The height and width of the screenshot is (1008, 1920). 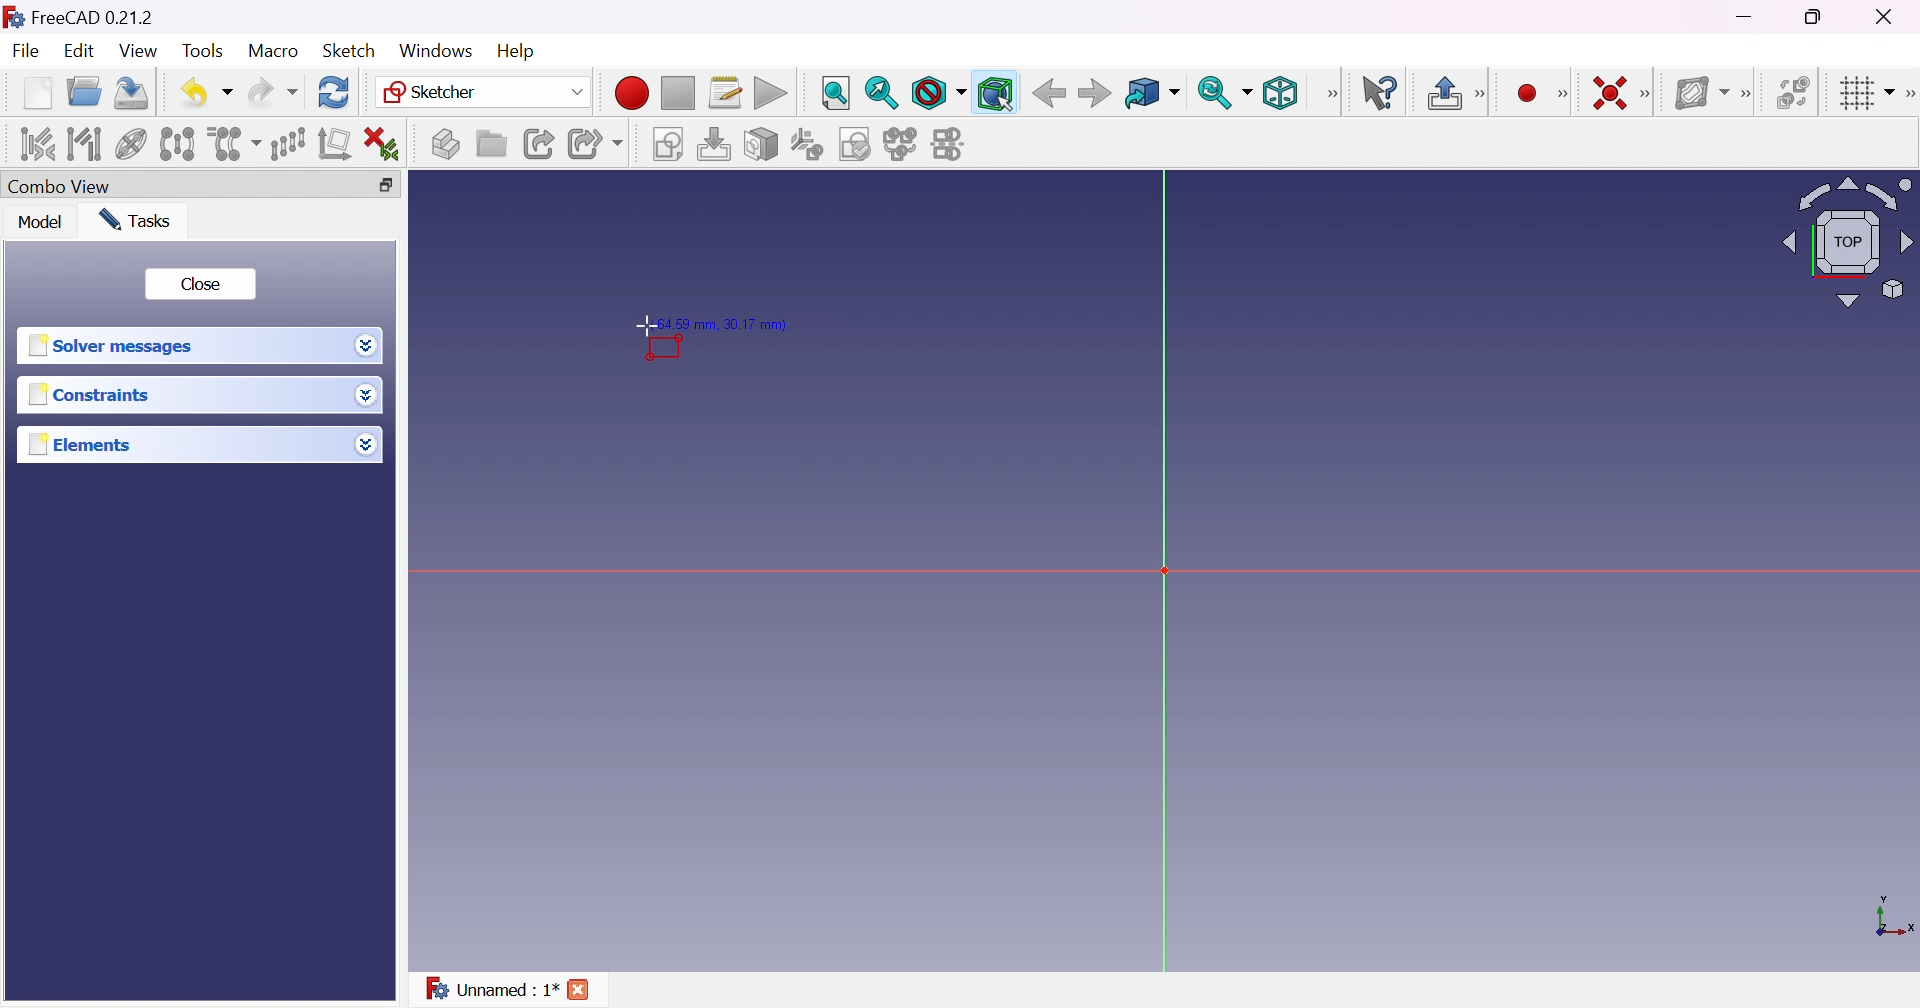 I want to click on Drop down, so click(x=366, y=394).